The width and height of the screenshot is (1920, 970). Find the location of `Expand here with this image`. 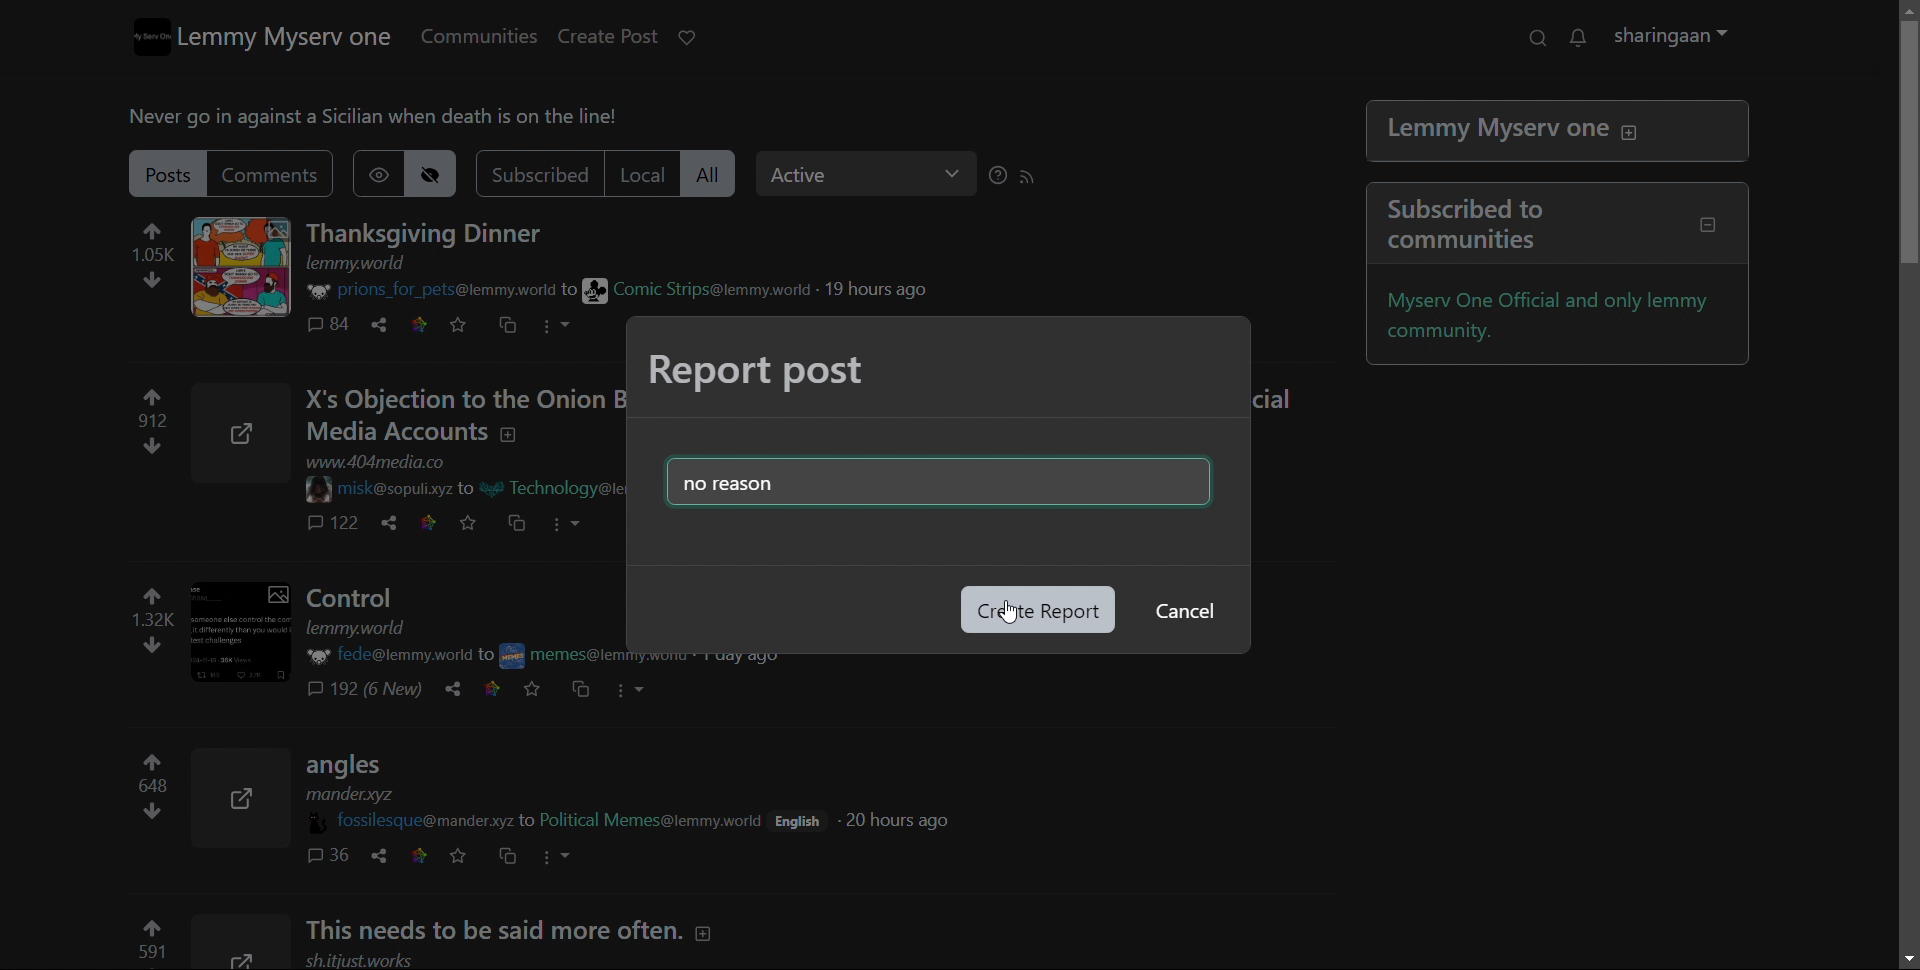

Expand here with this image is located at coordinates (246, 801).